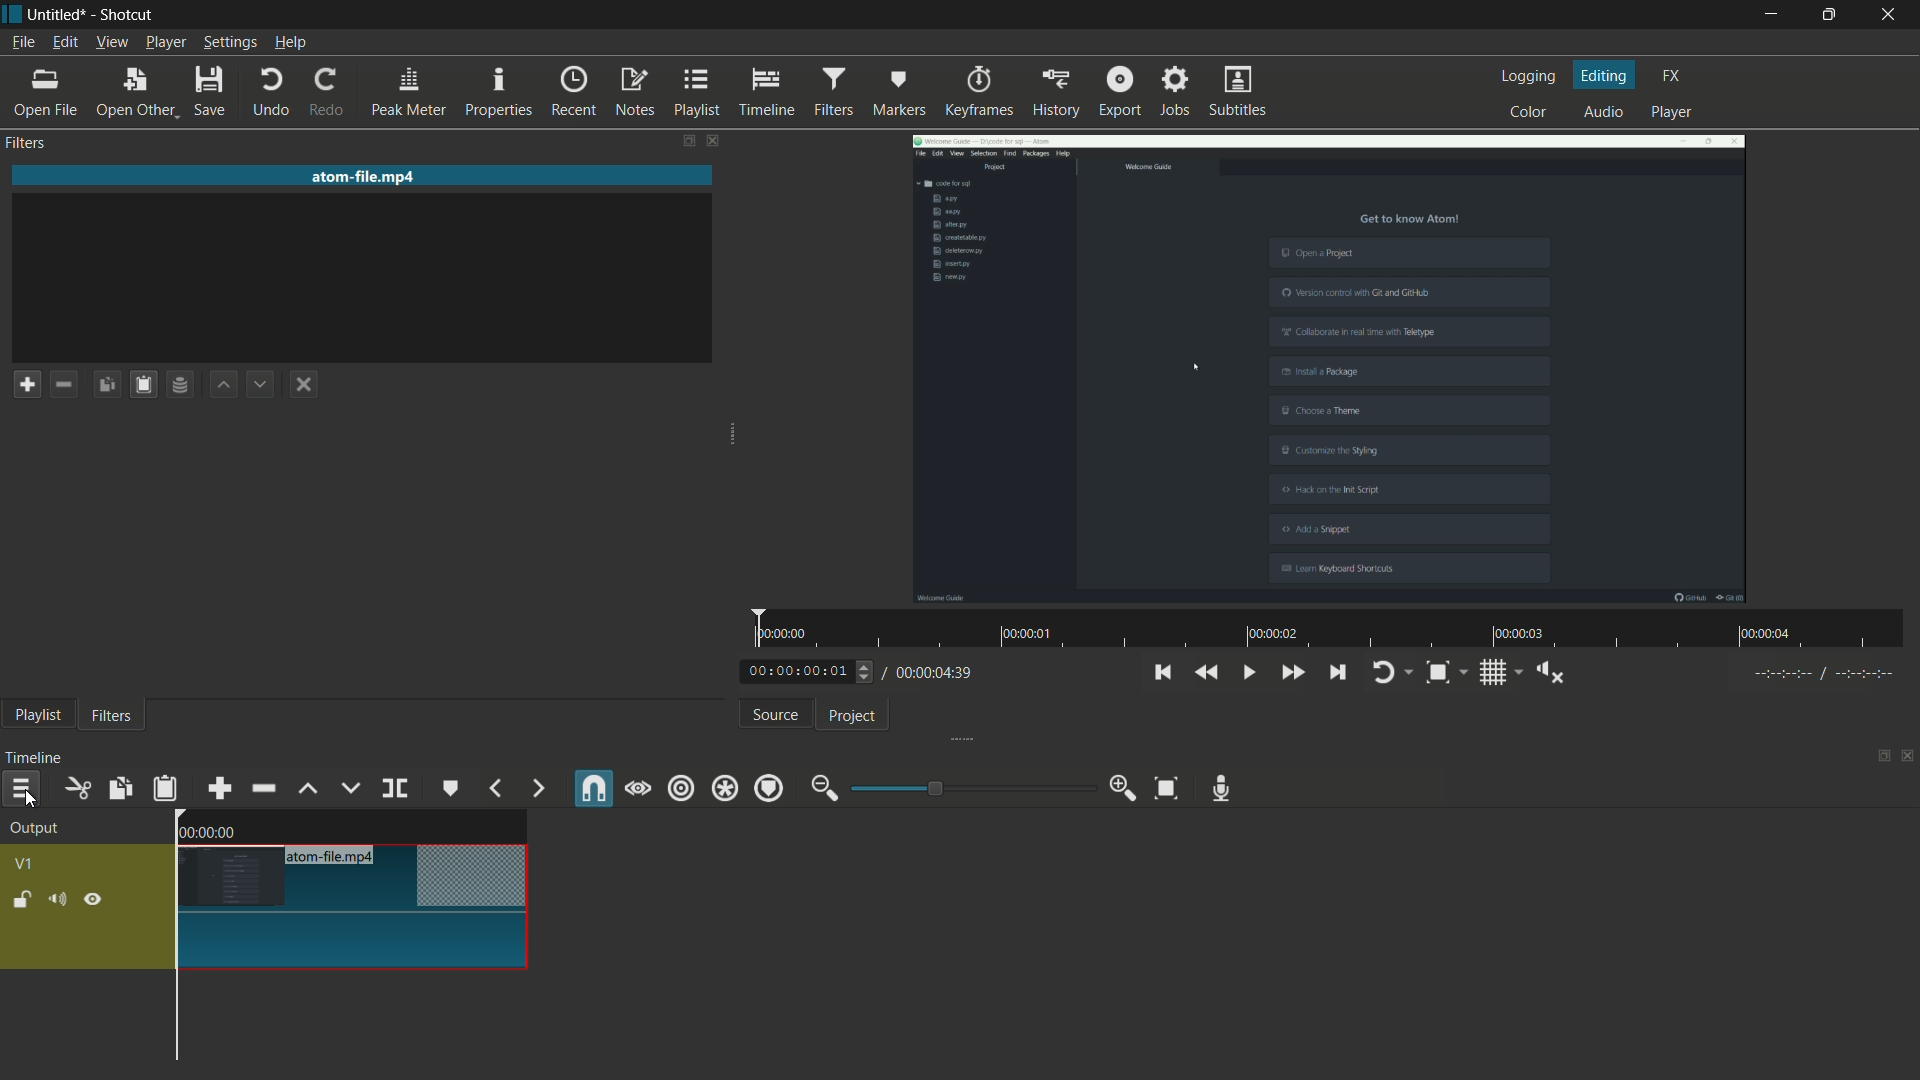  Describe the element at coordinates (307, 789) in the screenshot. I see `lift` at that location.